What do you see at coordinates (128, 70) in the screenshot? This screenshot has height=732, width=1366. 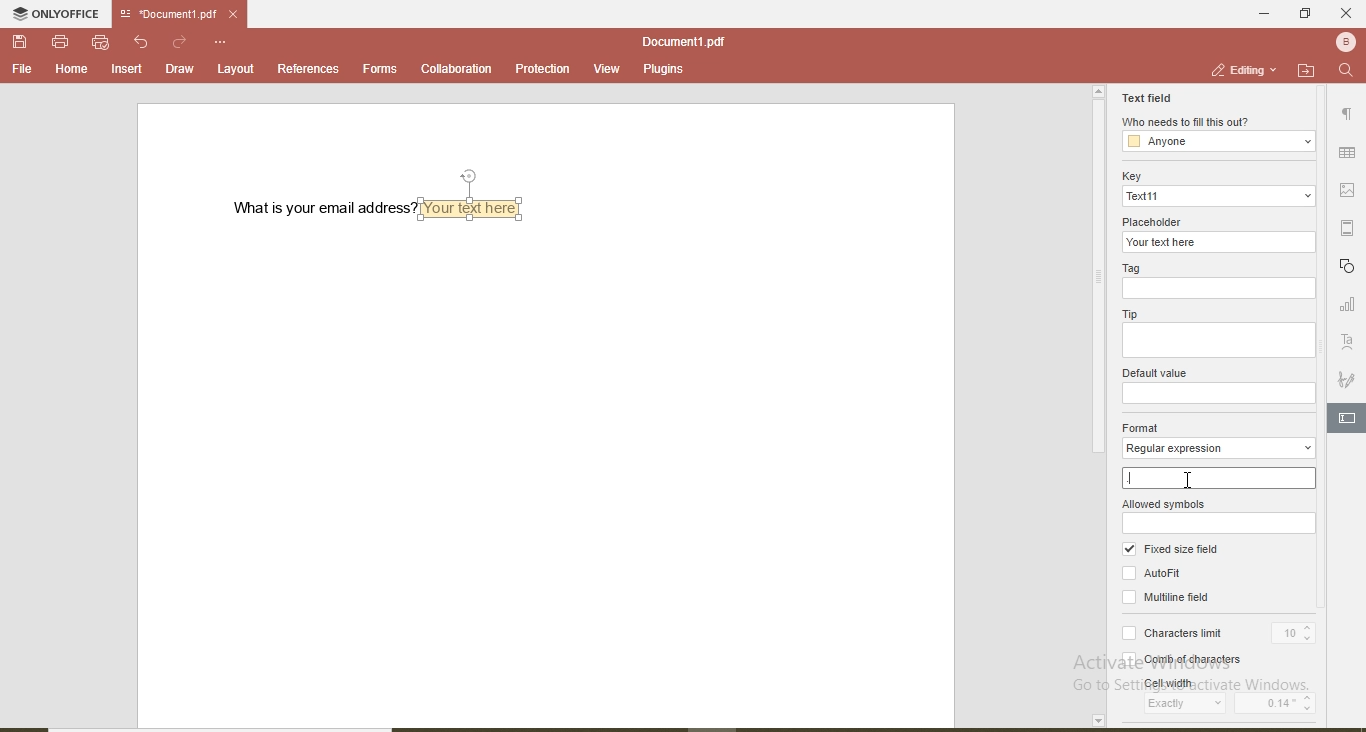 I see `insert` at bounding box center [128, 70].